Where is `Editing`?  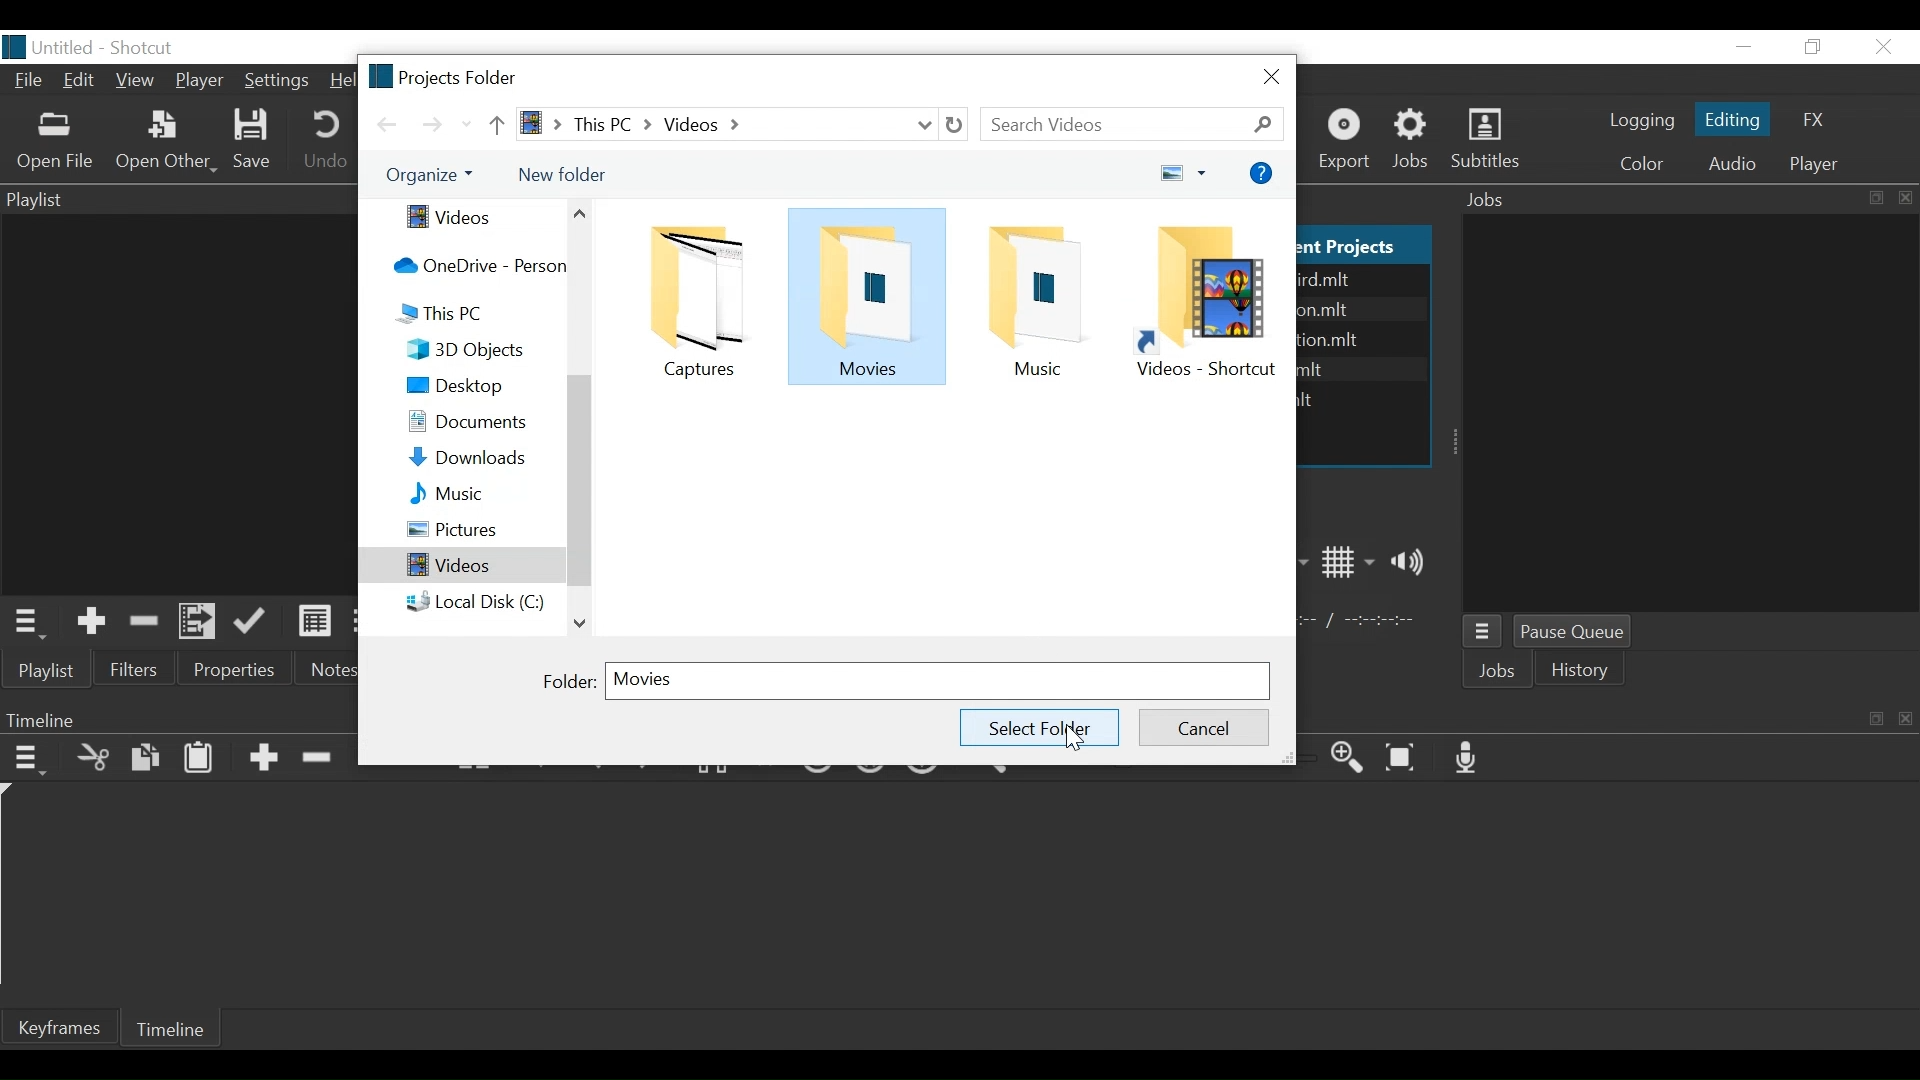 Editing is located at coordinates (1730, 118).